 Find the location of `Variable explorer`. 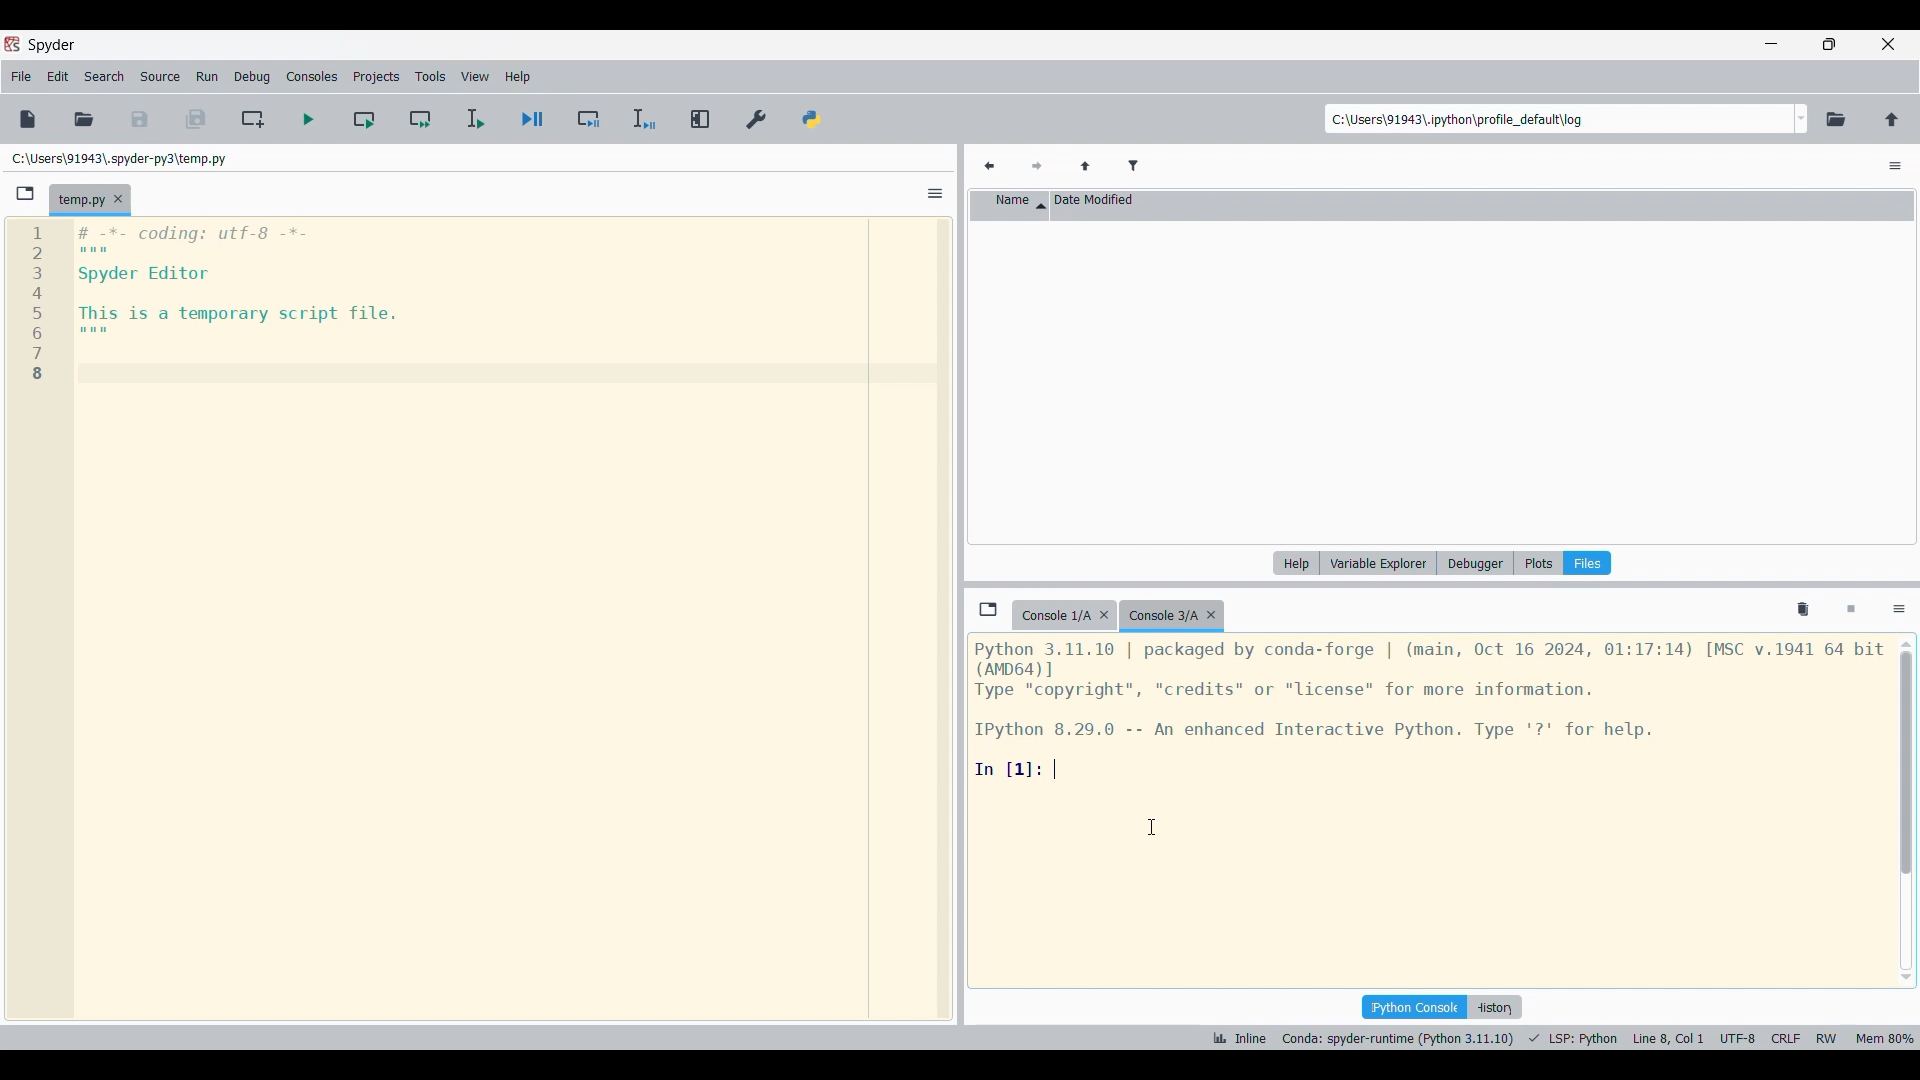

Variable explorer is located at coordinates (1379, 563).